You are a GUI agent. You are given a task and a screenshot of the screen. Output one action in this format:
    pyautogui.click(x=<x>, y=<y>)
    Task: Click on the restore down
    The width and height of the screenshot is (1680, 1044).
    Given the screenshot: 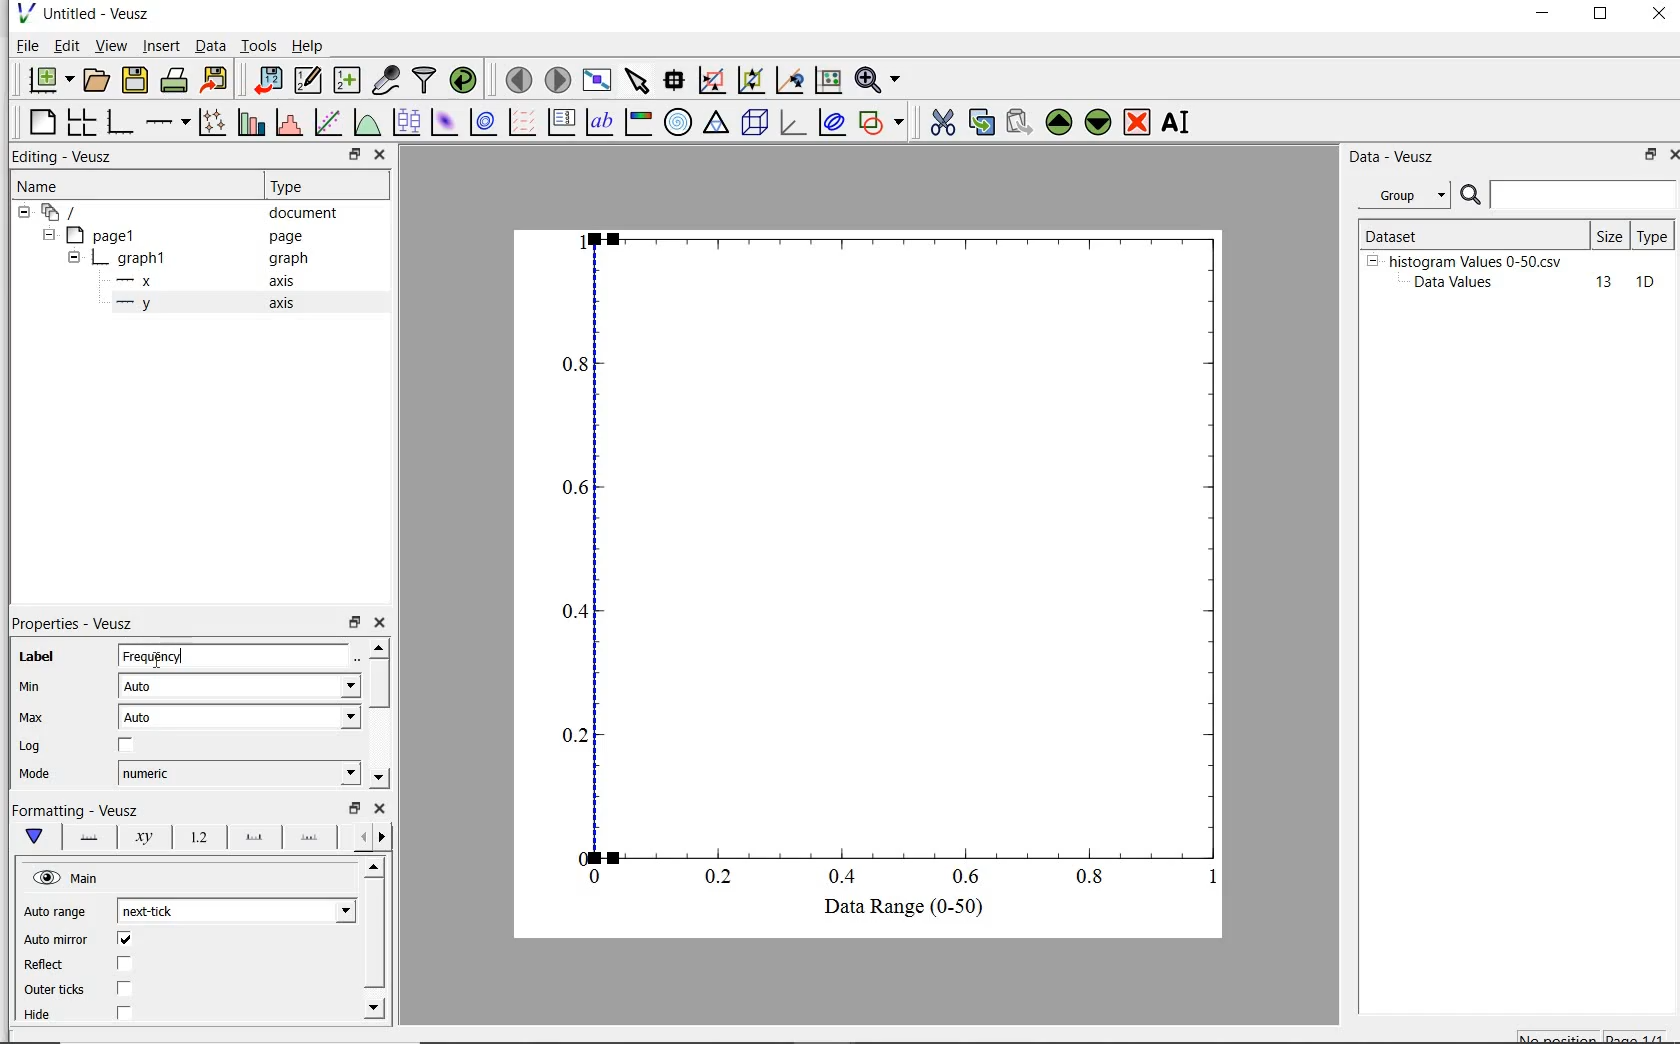 What is the action you would take?
    pyautogui.click(x=1601, y=16)
    